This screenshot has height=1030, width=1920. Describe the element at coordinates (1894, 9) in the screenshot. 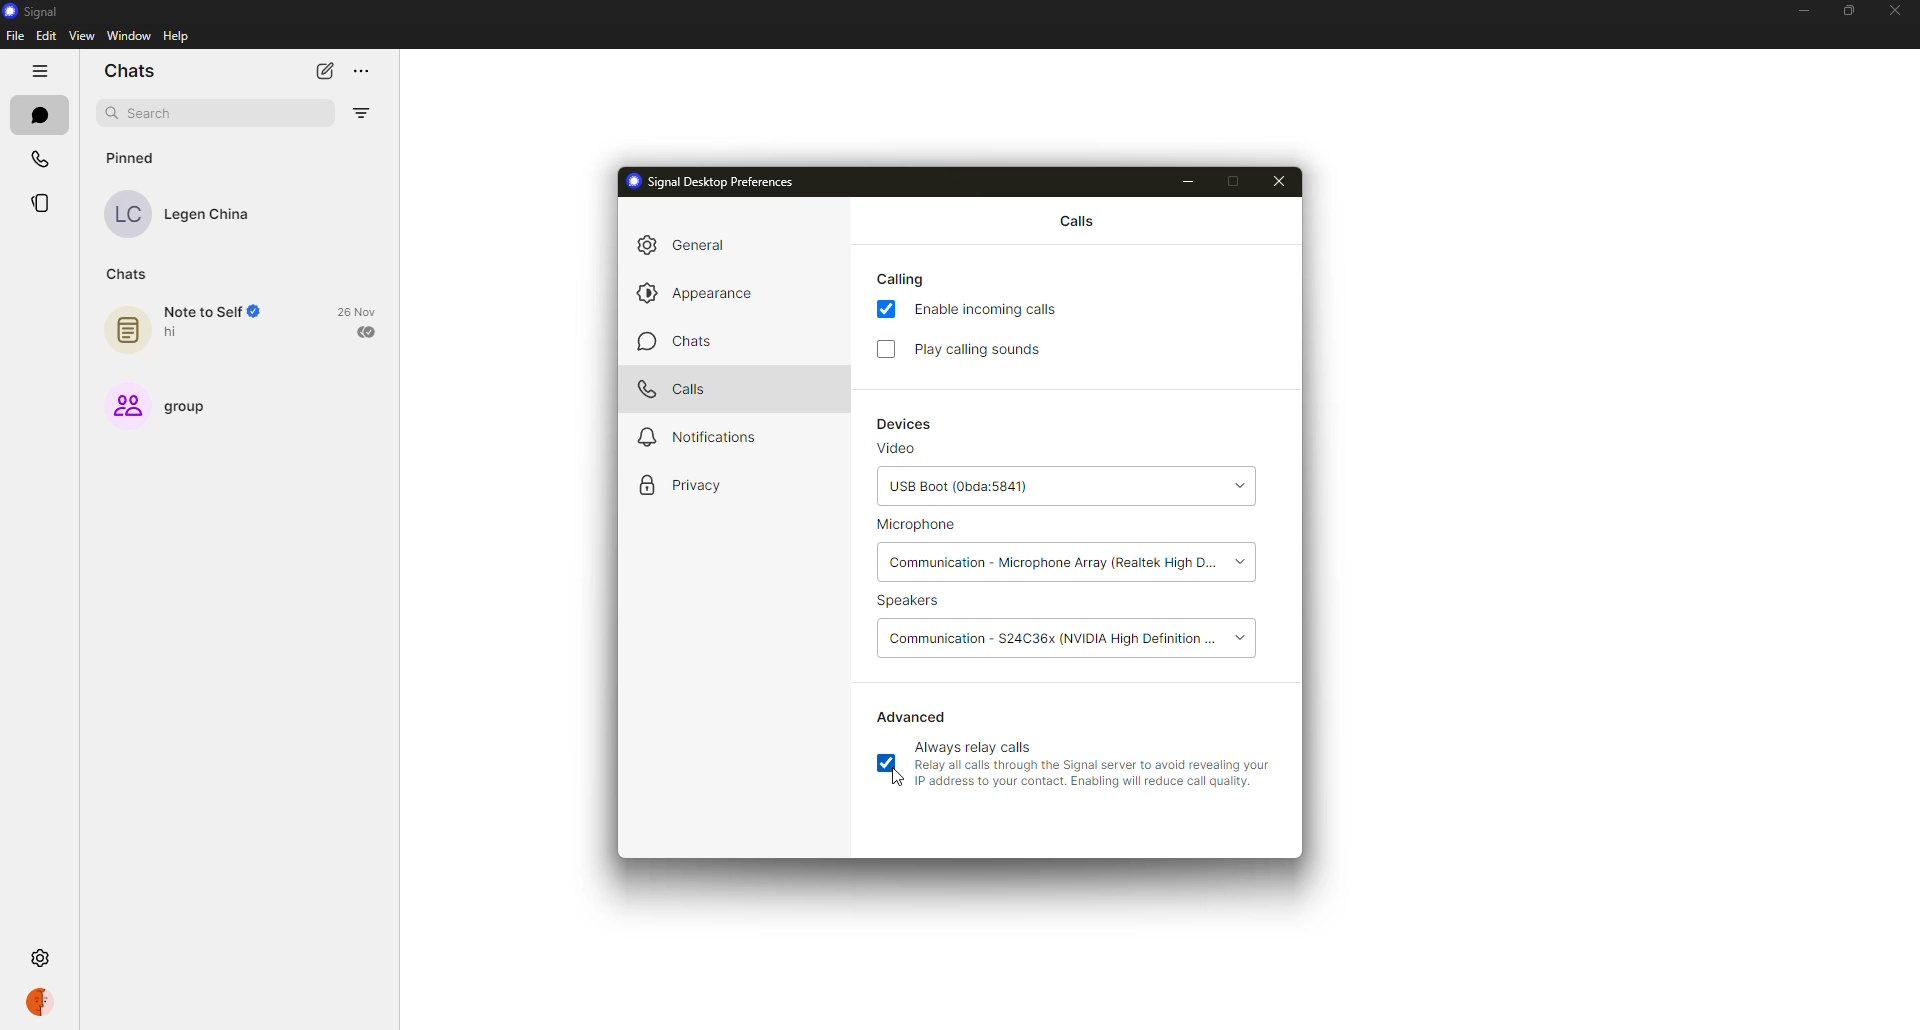

I see `close` at that location.